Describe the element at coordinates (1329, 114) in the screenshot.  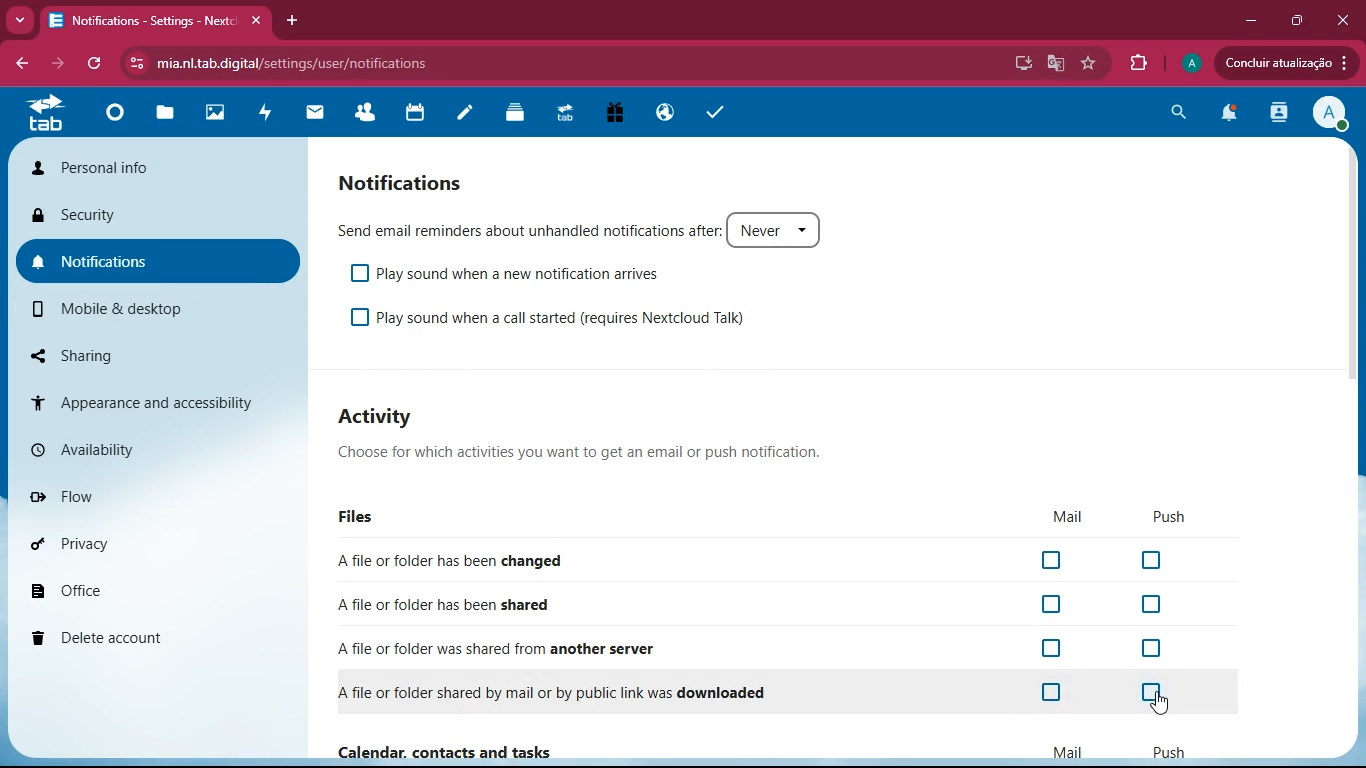
I see `profile` at that location.